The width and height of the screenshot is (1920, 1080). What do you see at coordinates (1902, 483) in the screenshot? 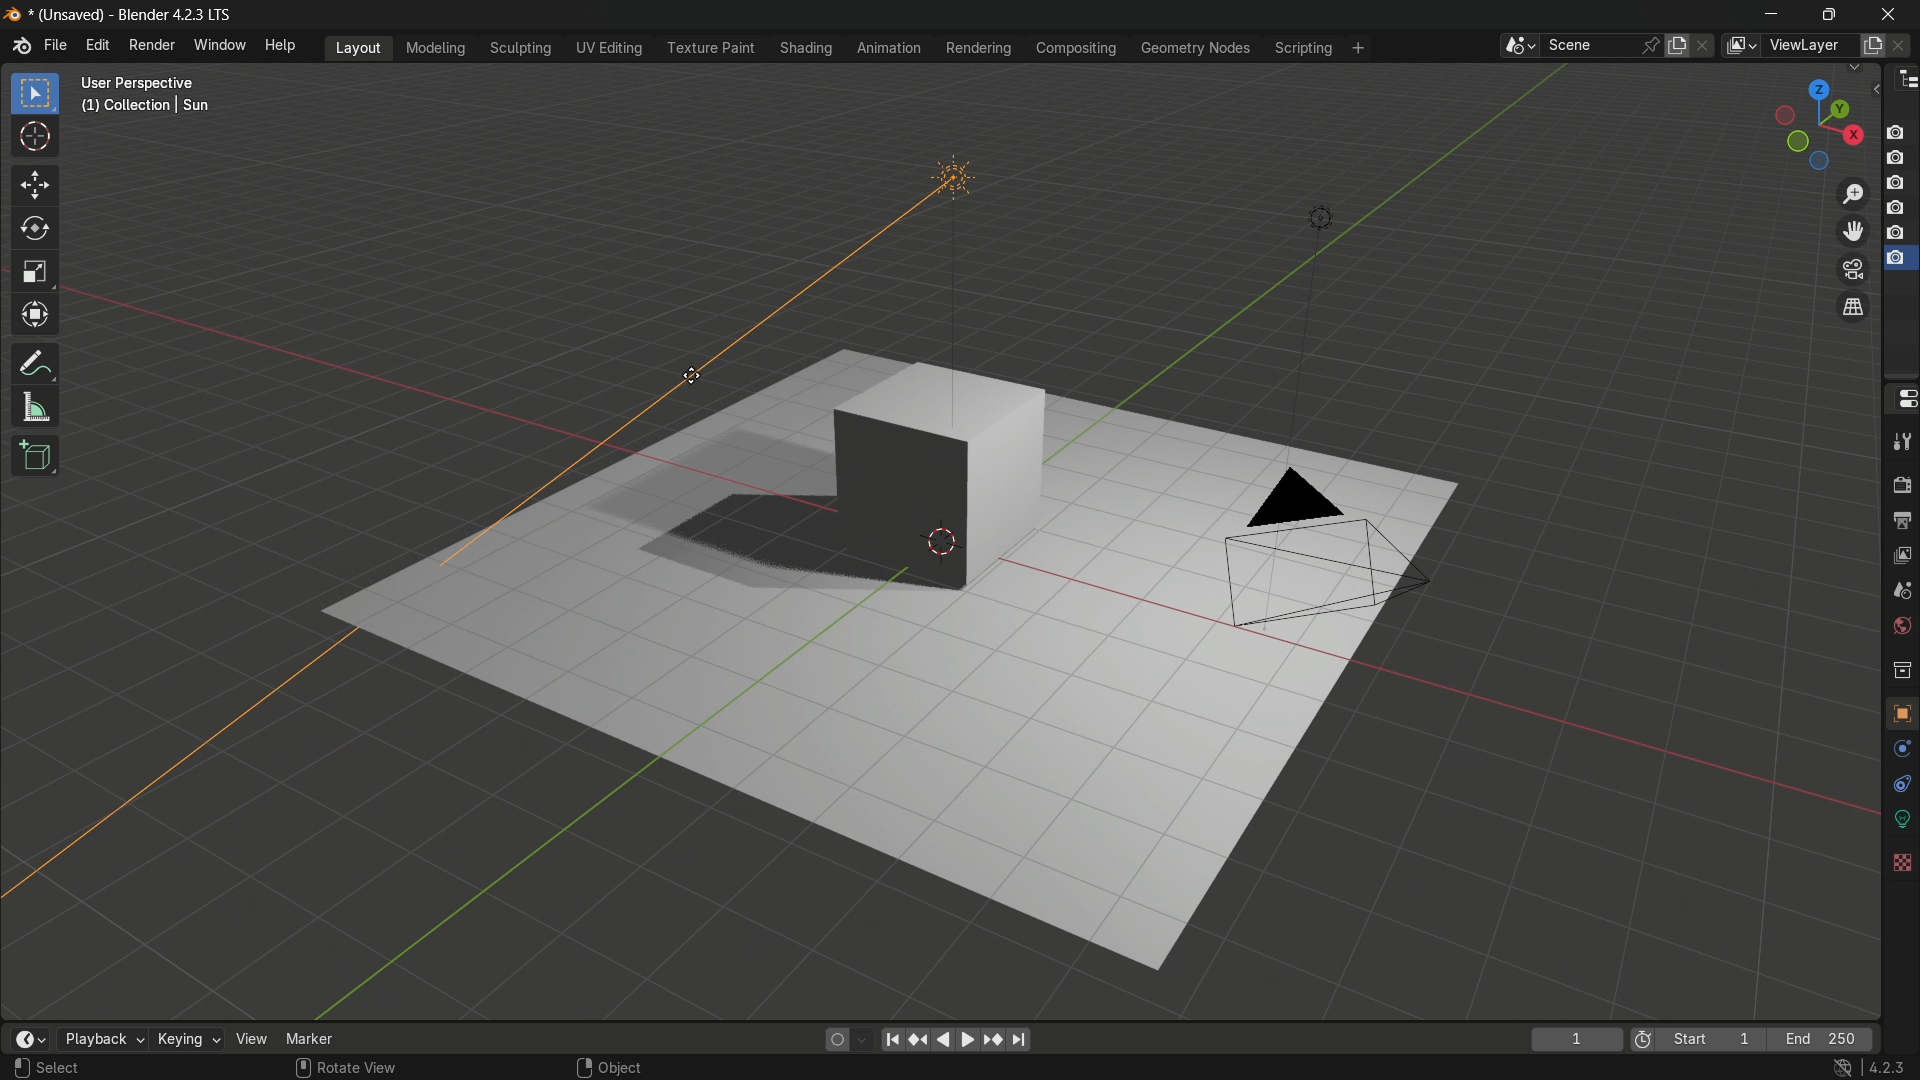
I see `render` at bounding box center [1902, 483].